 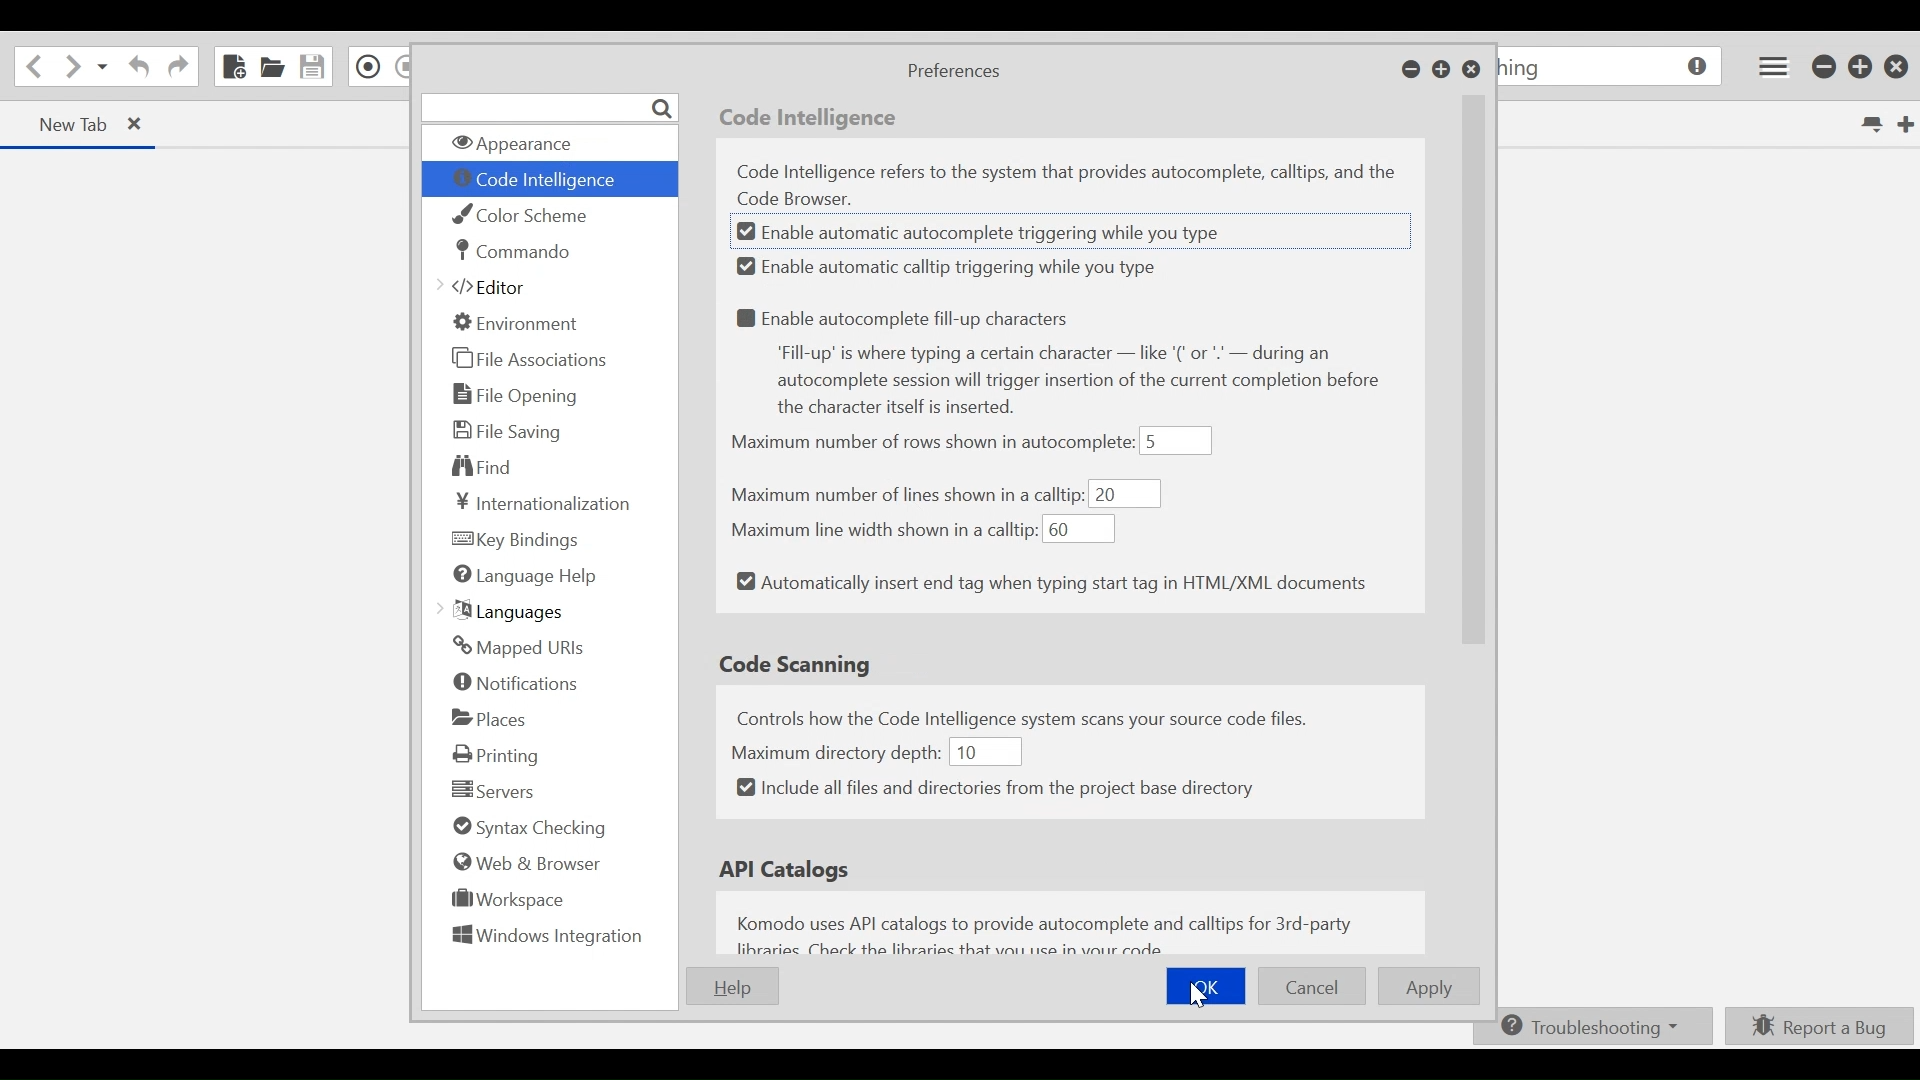 I want to click on Notifications, so click(x=518, y=685).